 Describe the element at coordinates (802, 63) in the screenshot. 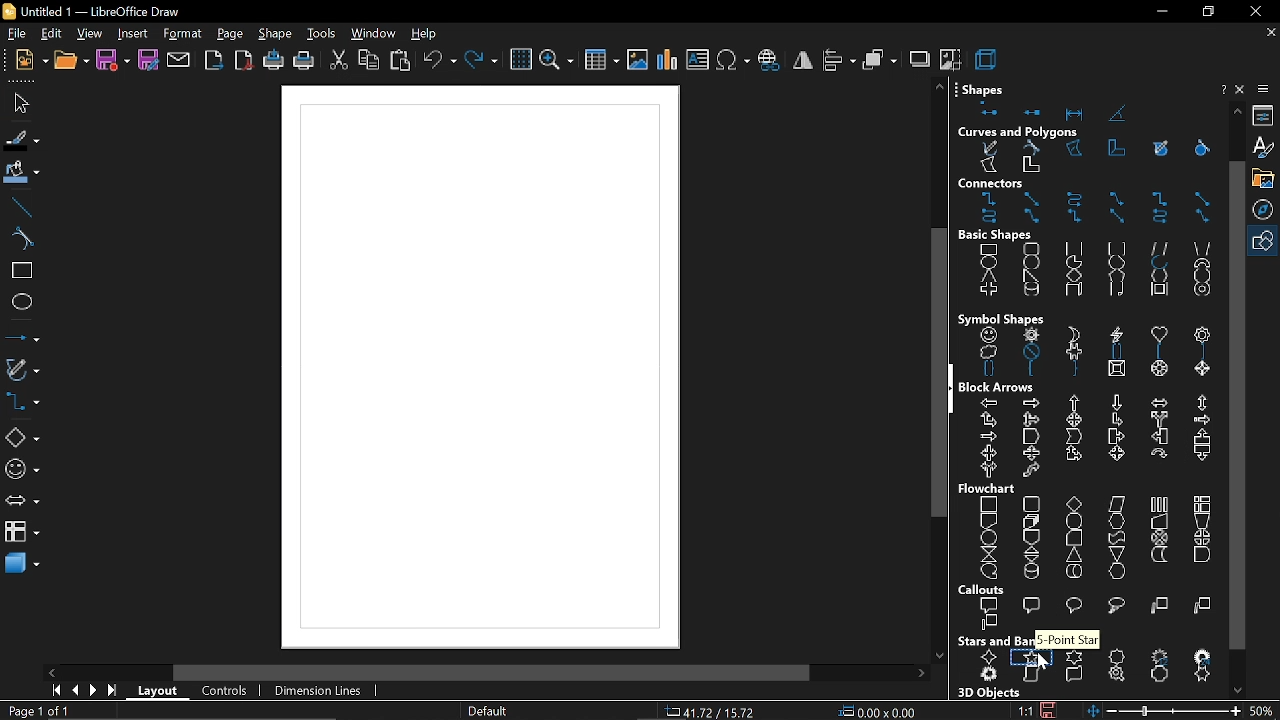

I see `flip` at that location.